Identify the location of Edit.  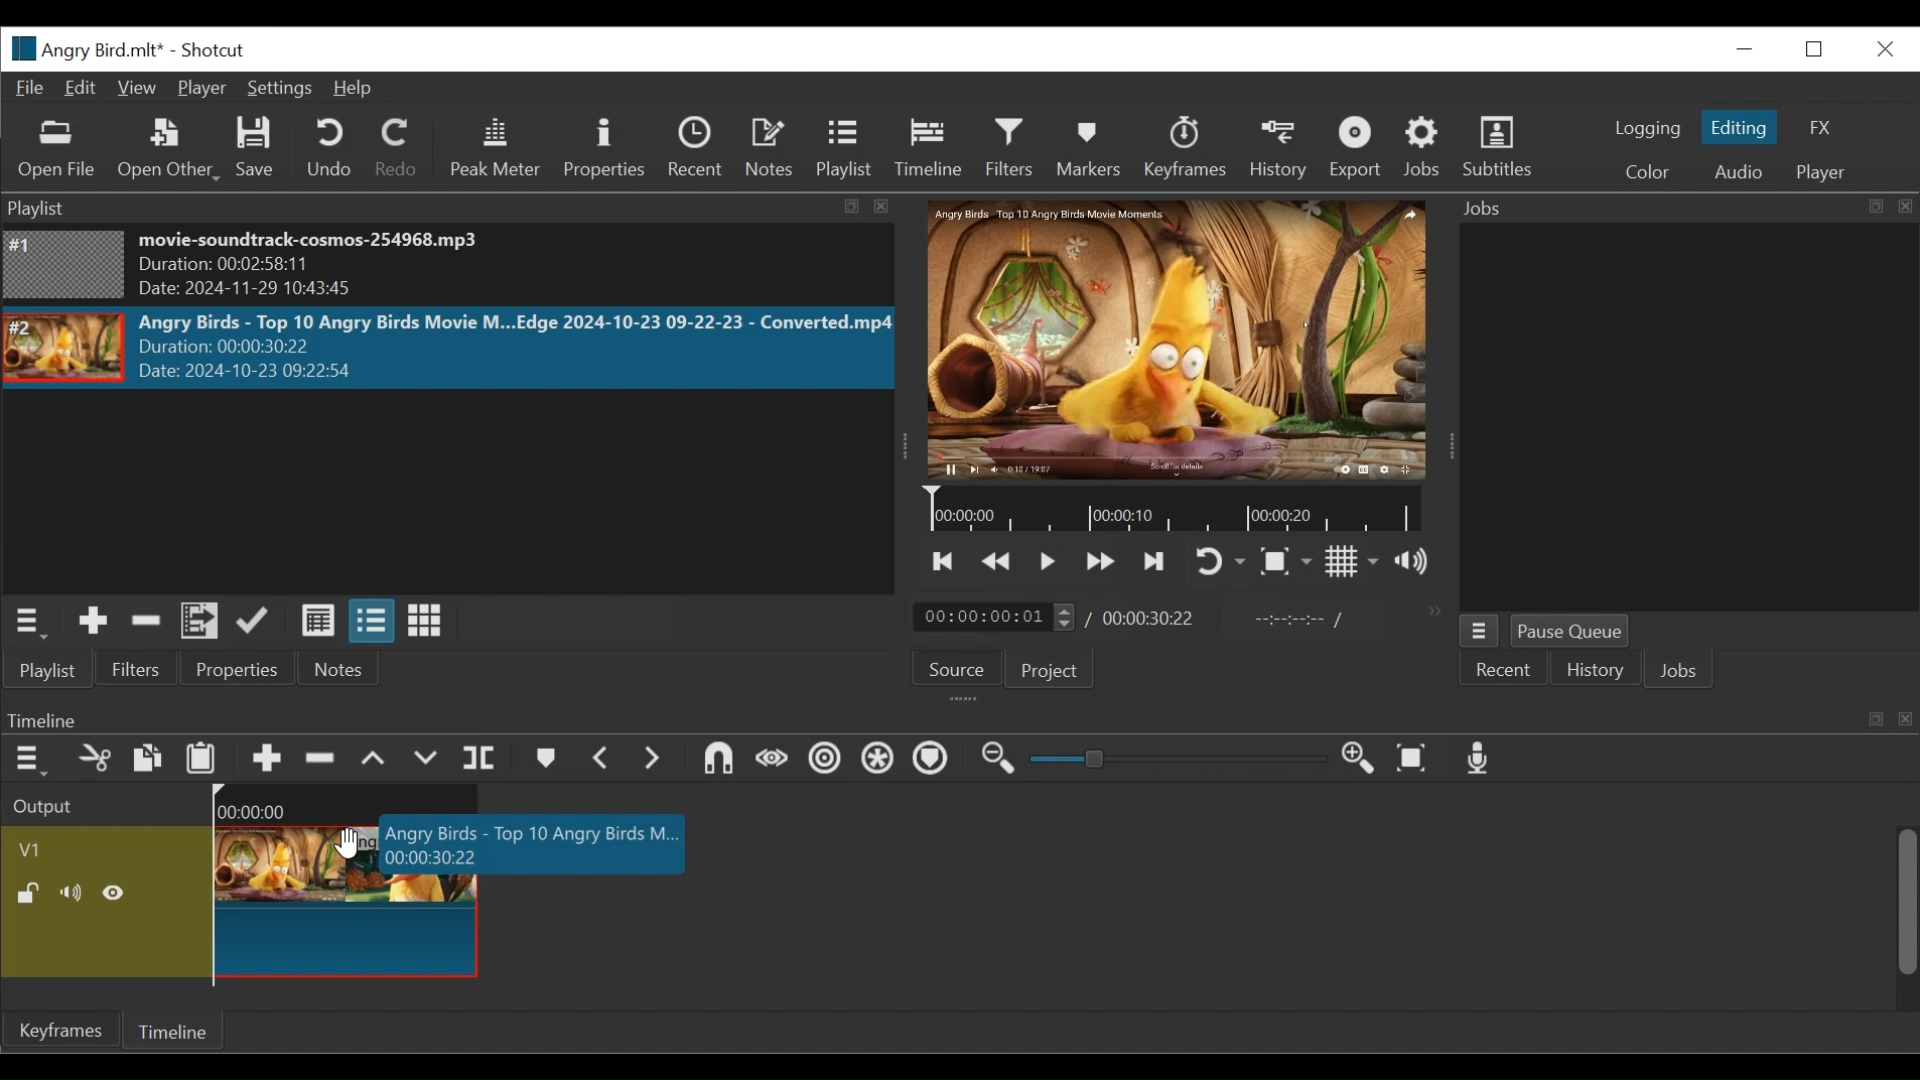
(80, 87).